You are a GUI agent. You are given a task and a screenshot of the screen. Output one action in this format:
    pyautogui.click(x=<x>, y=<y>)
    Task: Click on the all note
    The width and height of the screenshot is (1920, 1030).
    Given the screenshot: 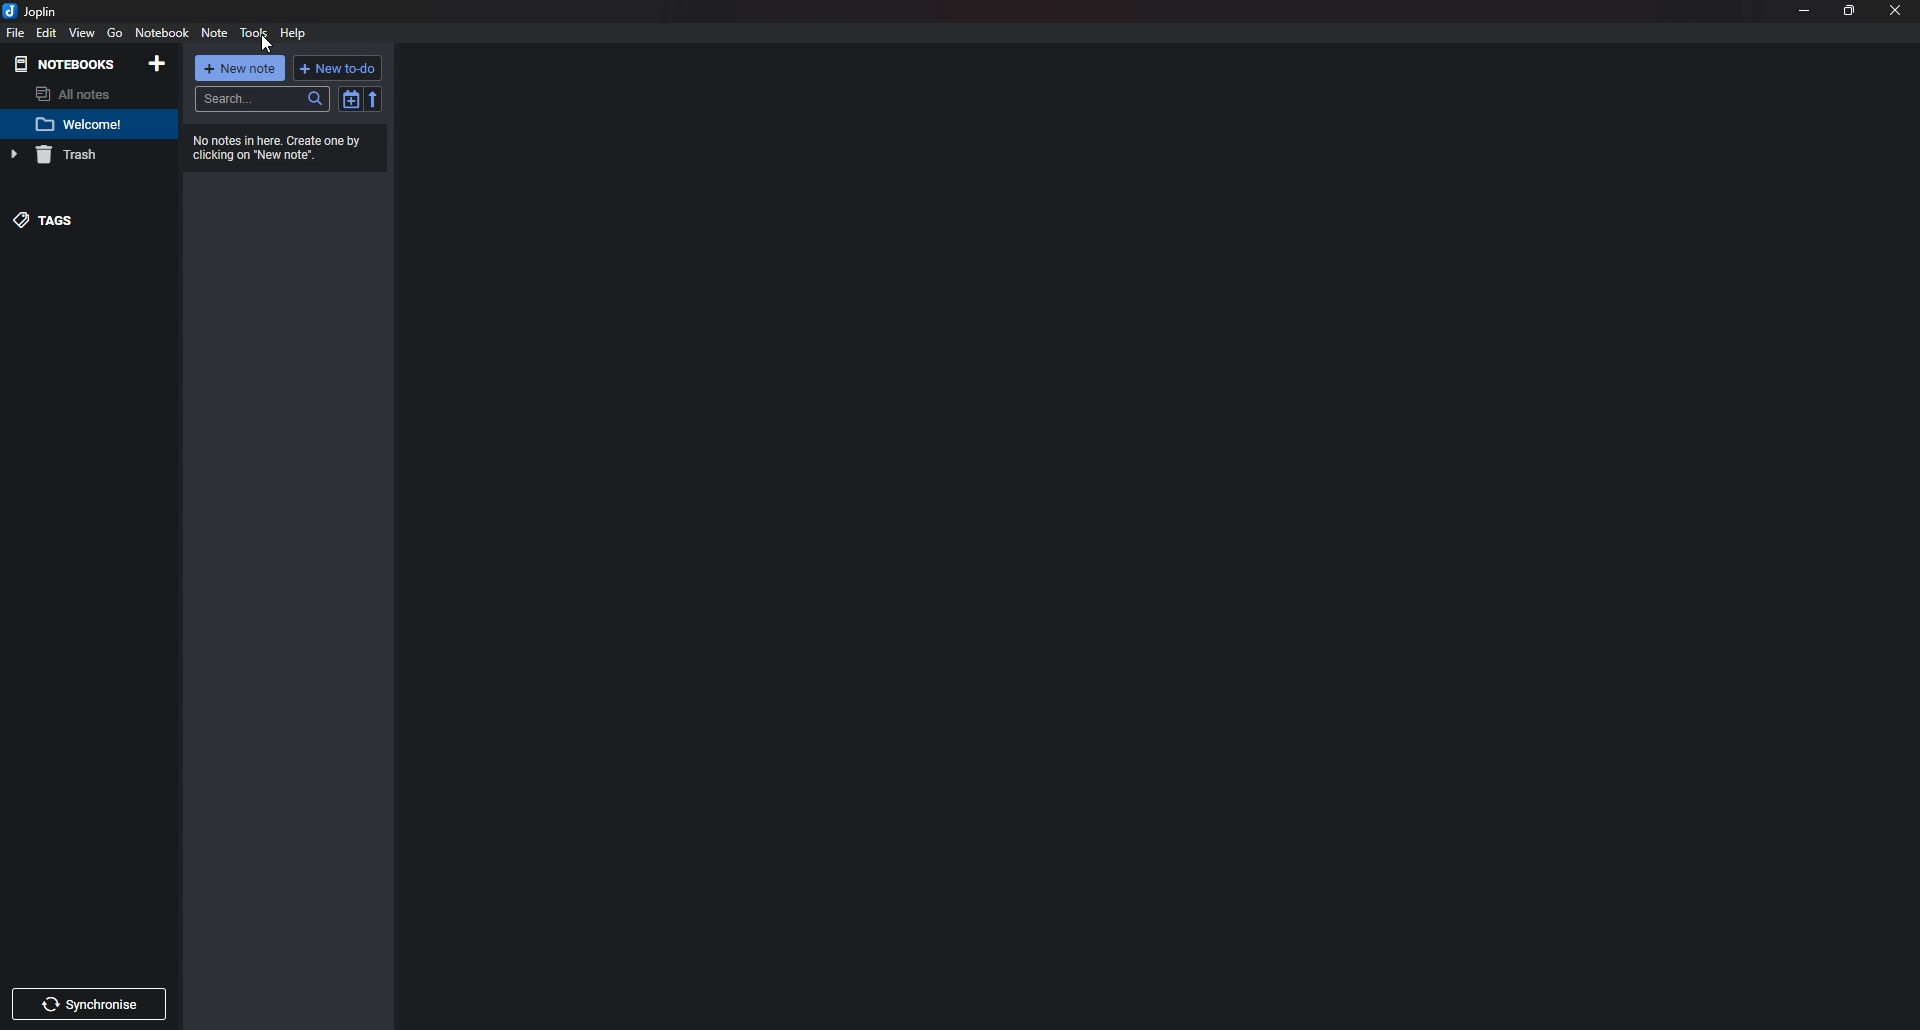 What is the action you would take?
    pyautogui.click(x=83, y=95)
    